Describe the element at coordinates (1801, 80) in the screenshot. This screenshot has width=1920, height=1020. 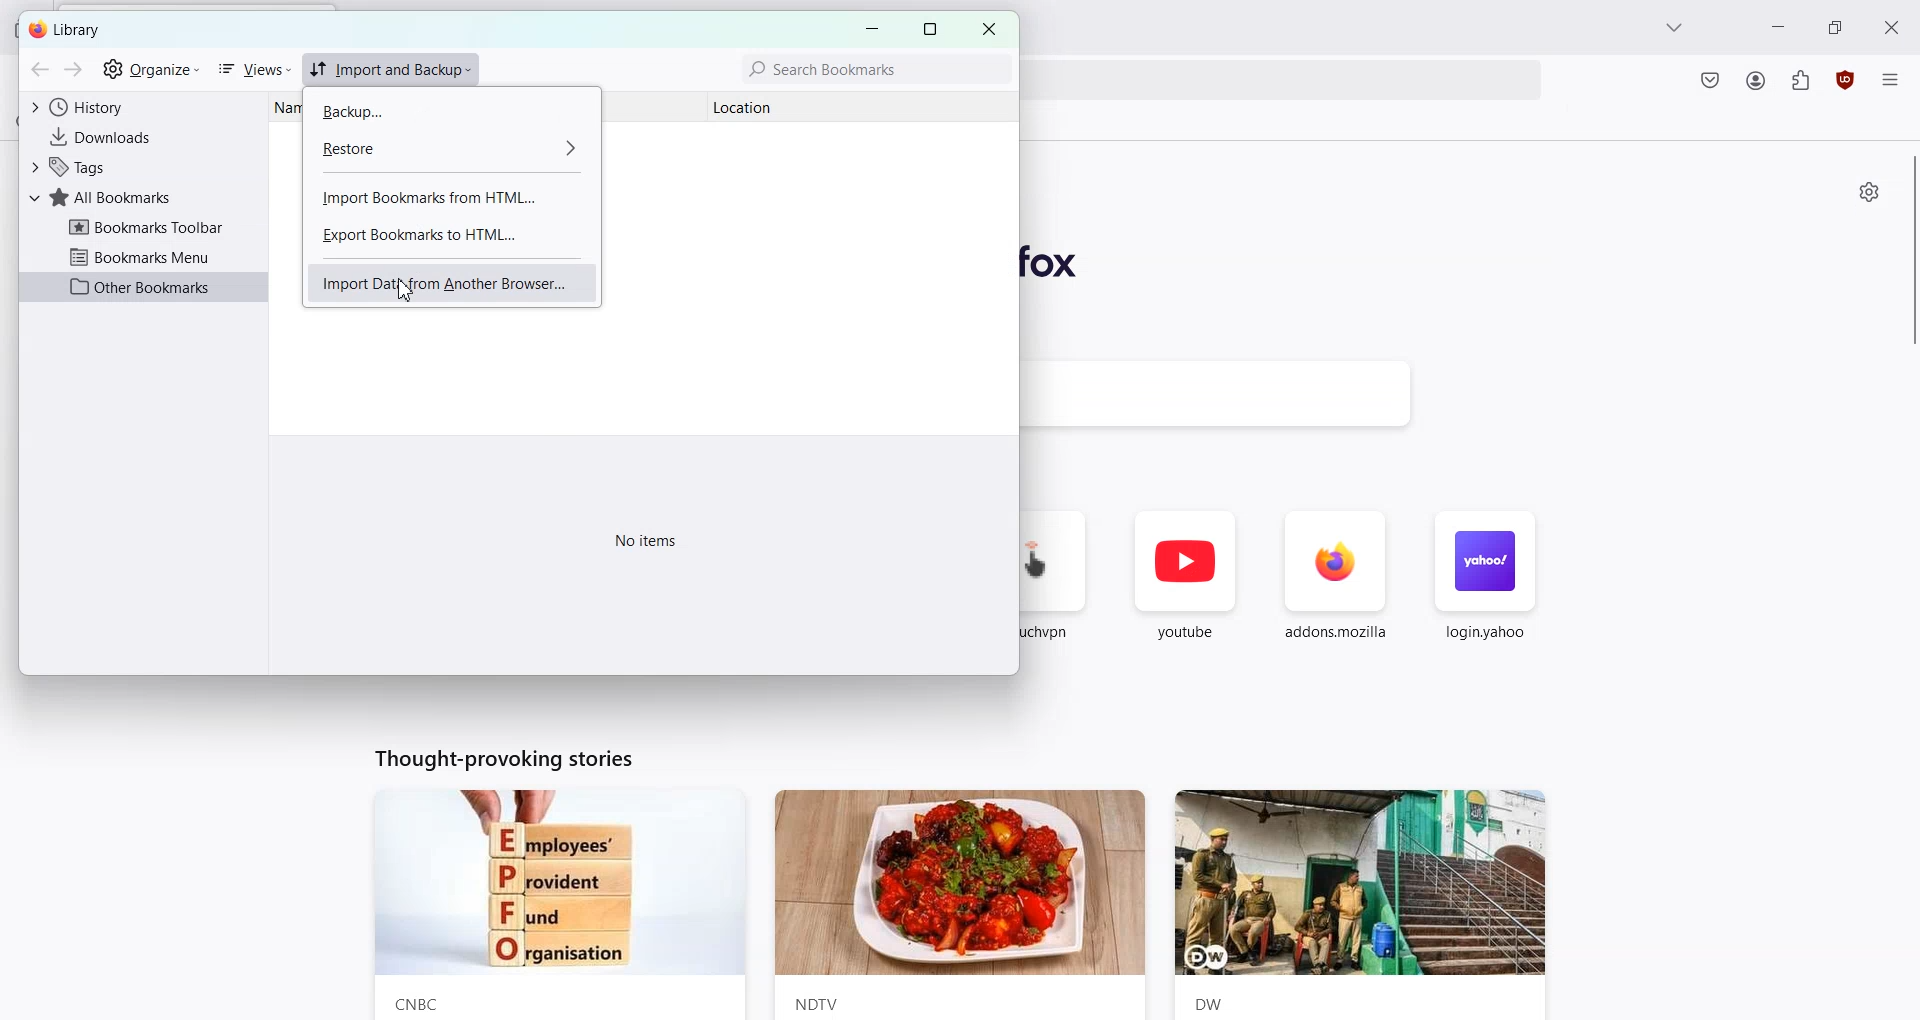
I see `Extensions` at that location.